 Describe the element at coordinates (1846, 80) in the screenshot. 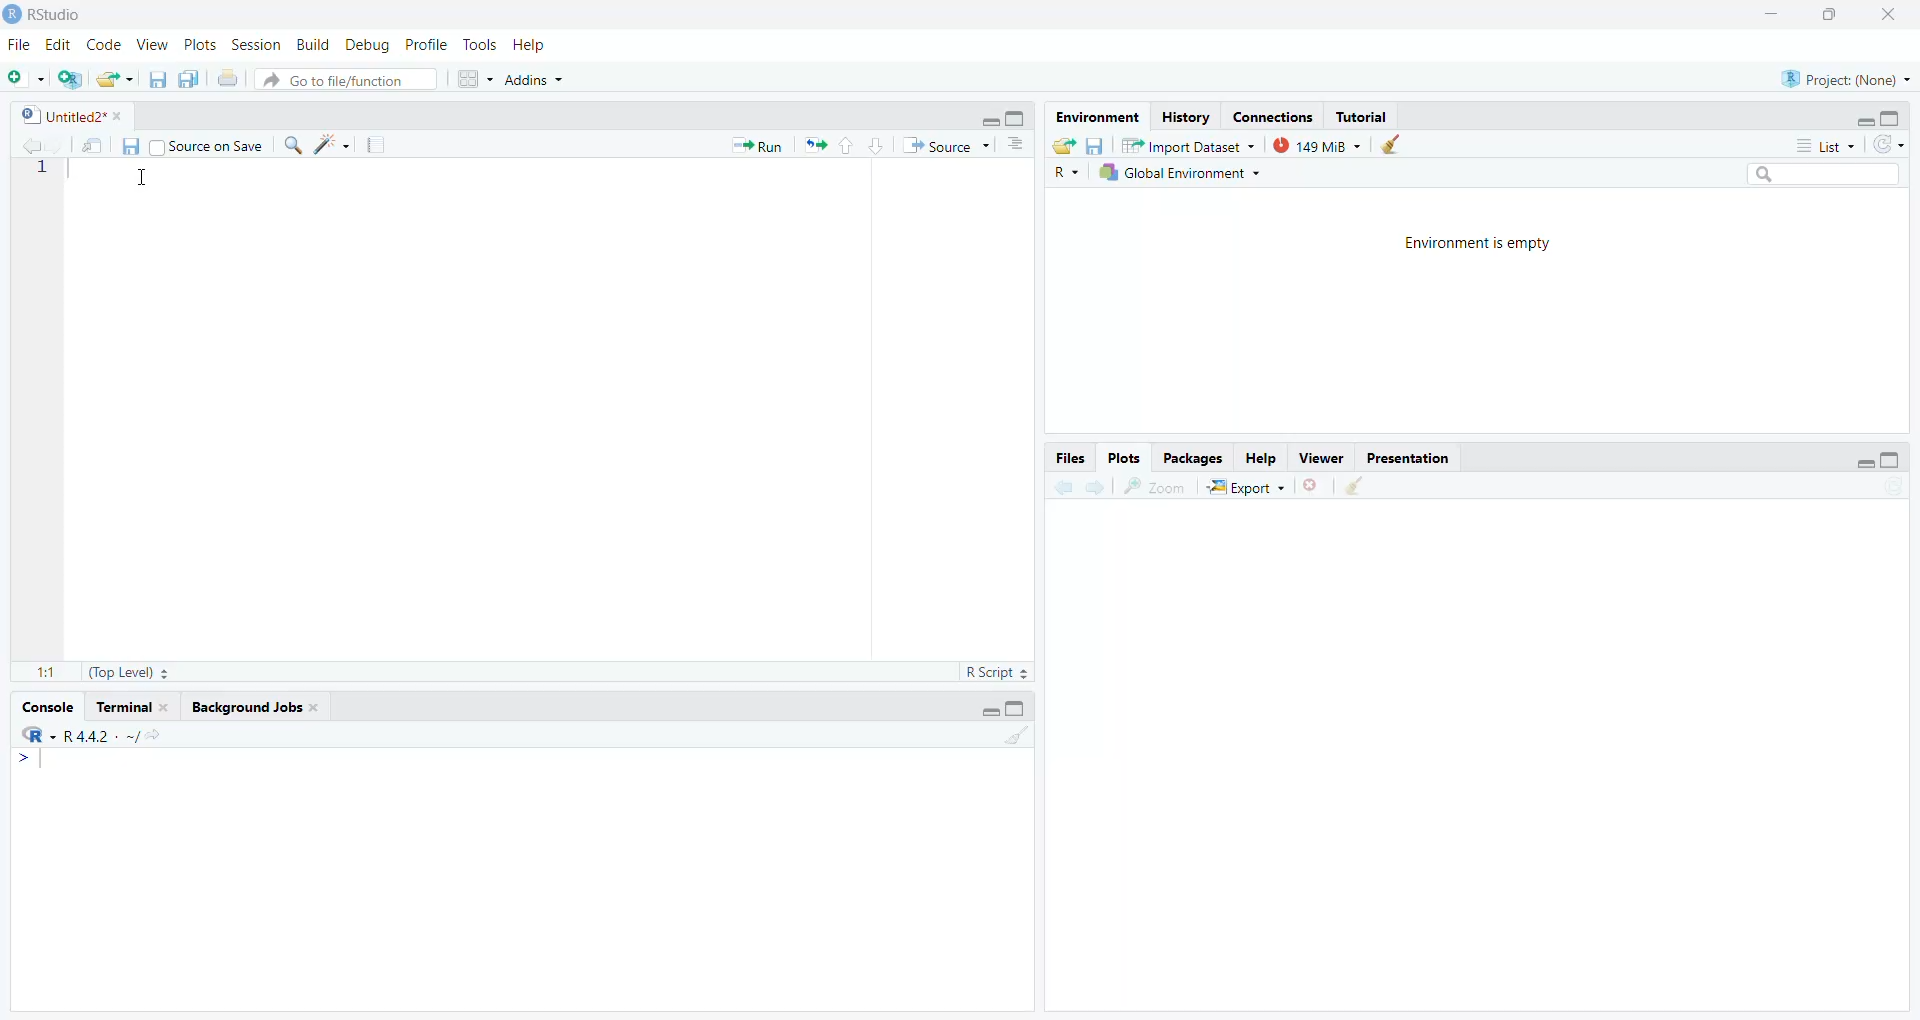

I see `Project (None)` at that location.